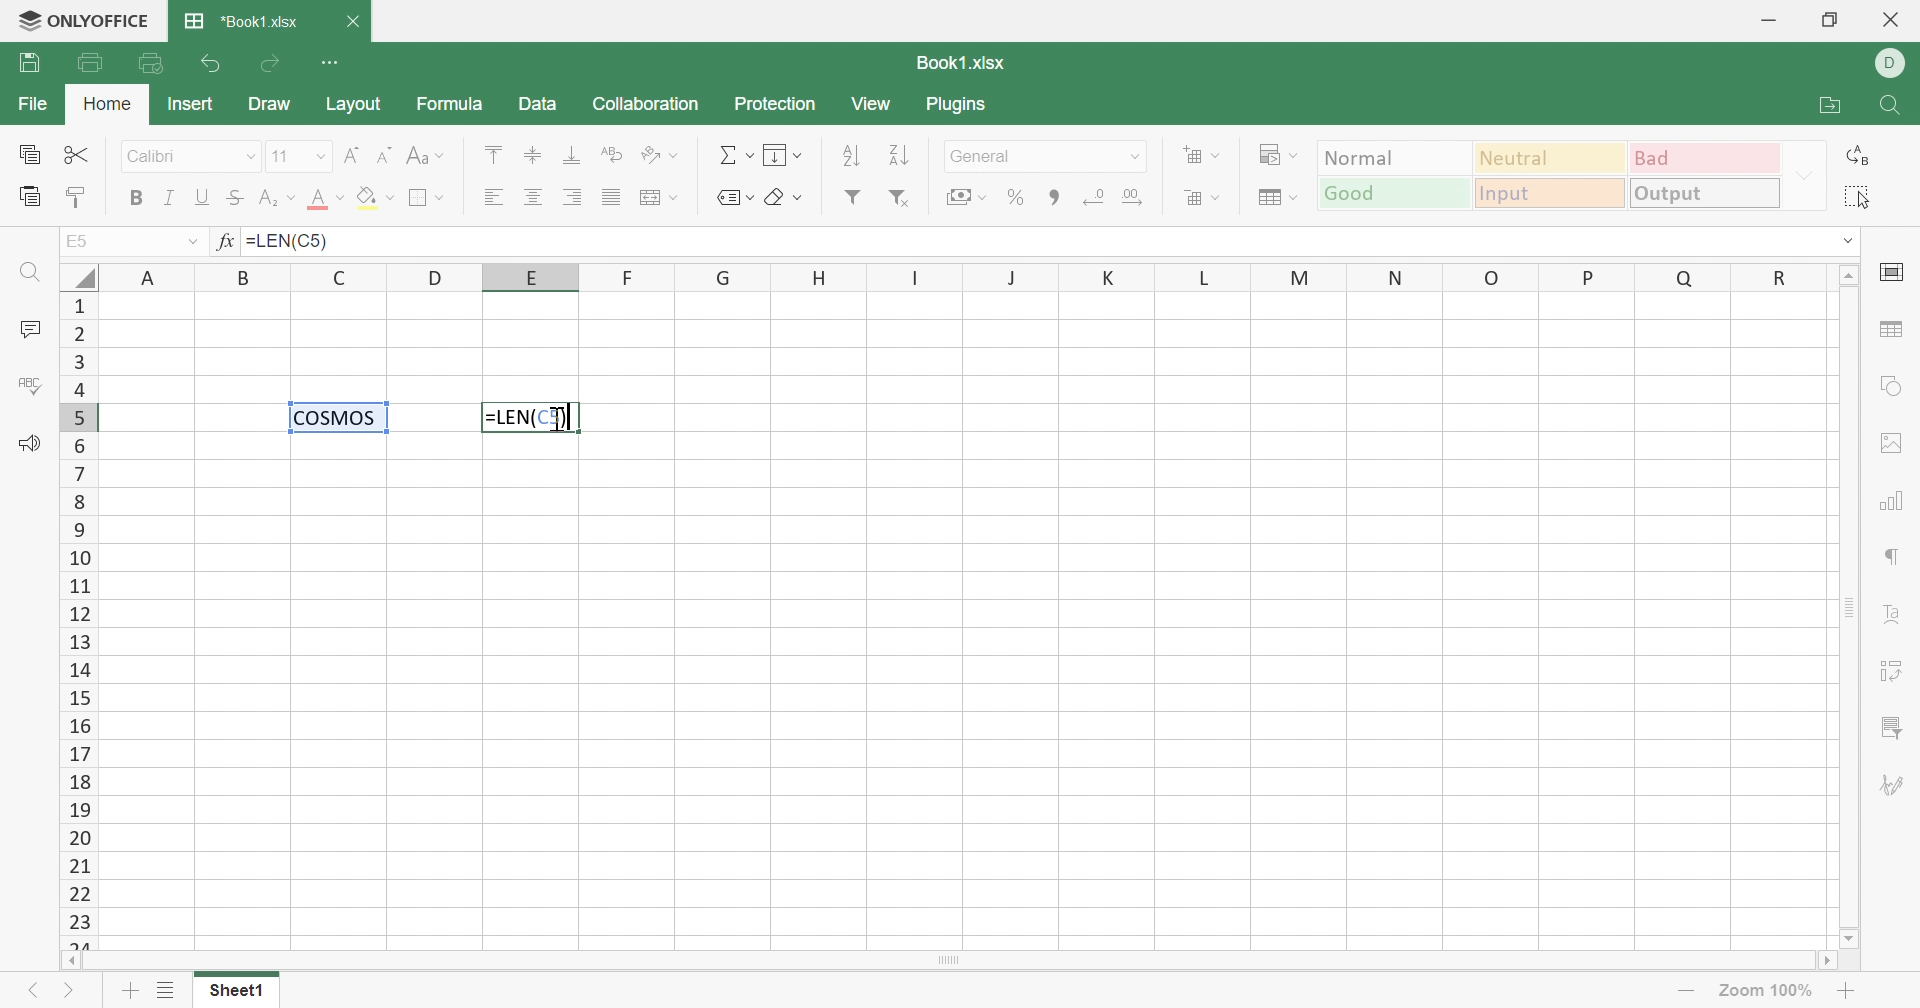  Describe the element at coordinates (191, 242) in the screenshot. I see `Drop Down` at that location.